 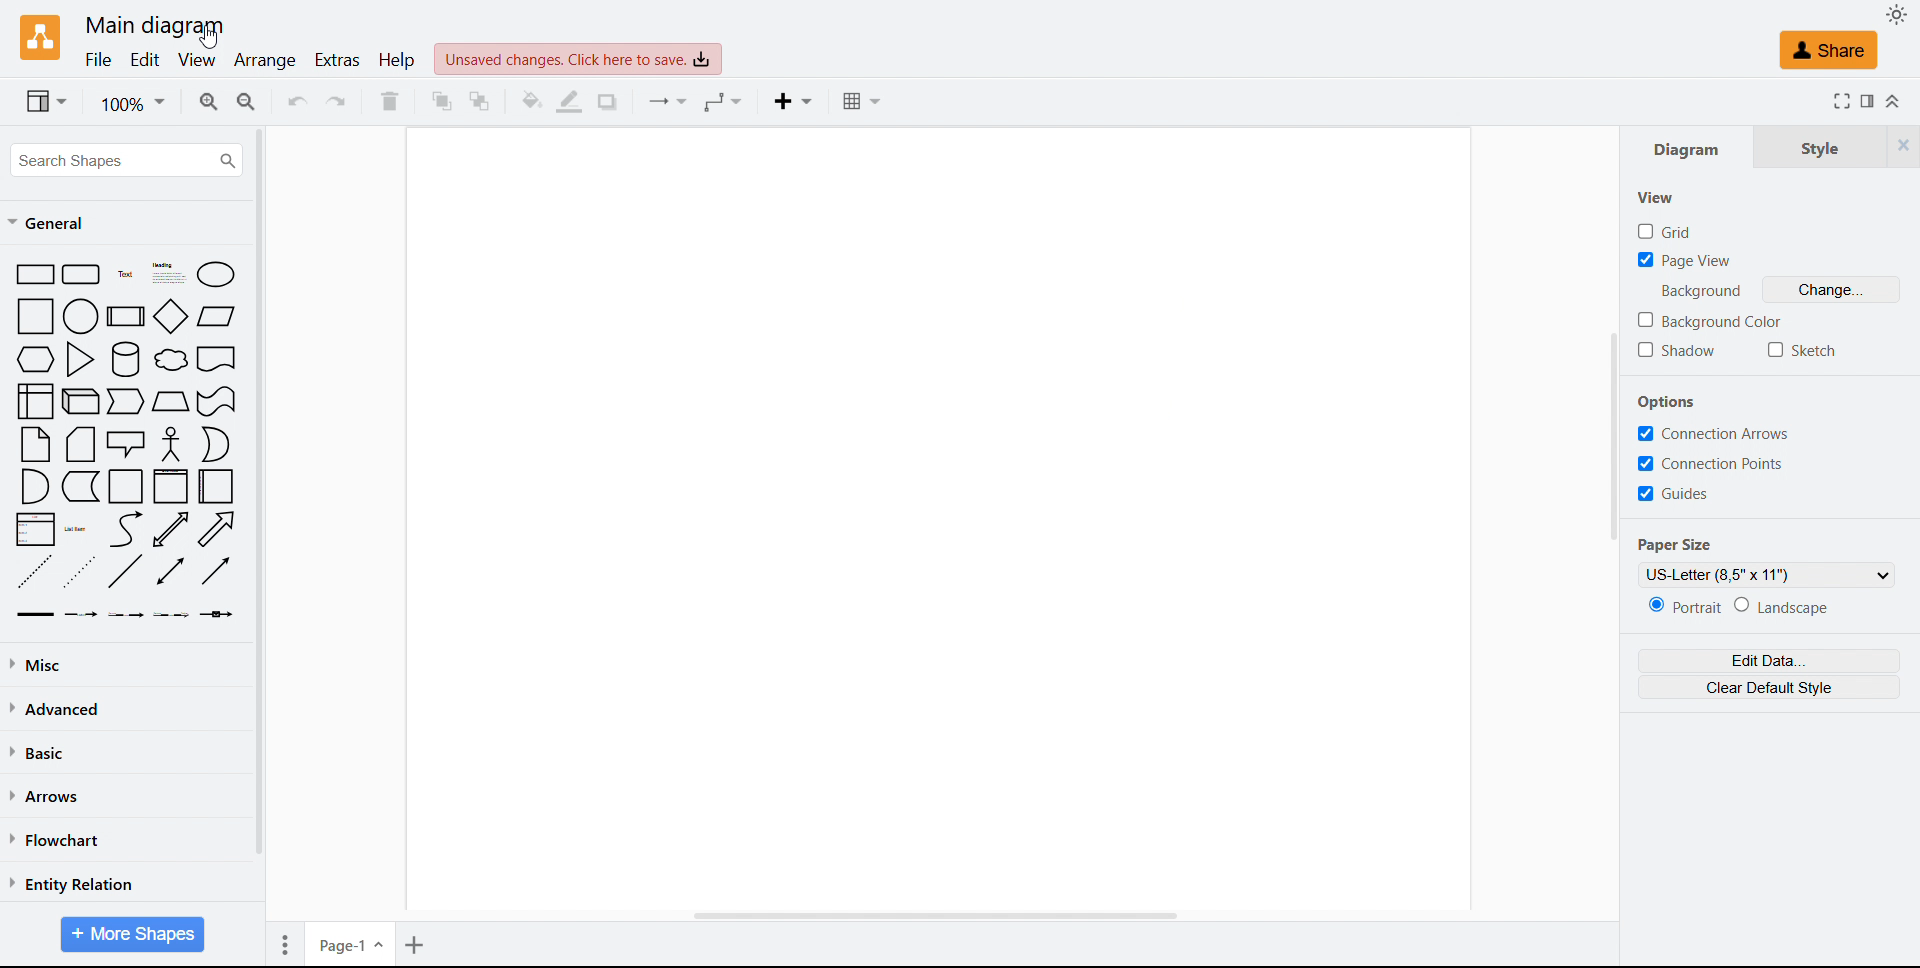 What do you see at coordinates (1613, 437) in the screenshot?
I see `Scroll bar ` at bounding box center [1613, 437].